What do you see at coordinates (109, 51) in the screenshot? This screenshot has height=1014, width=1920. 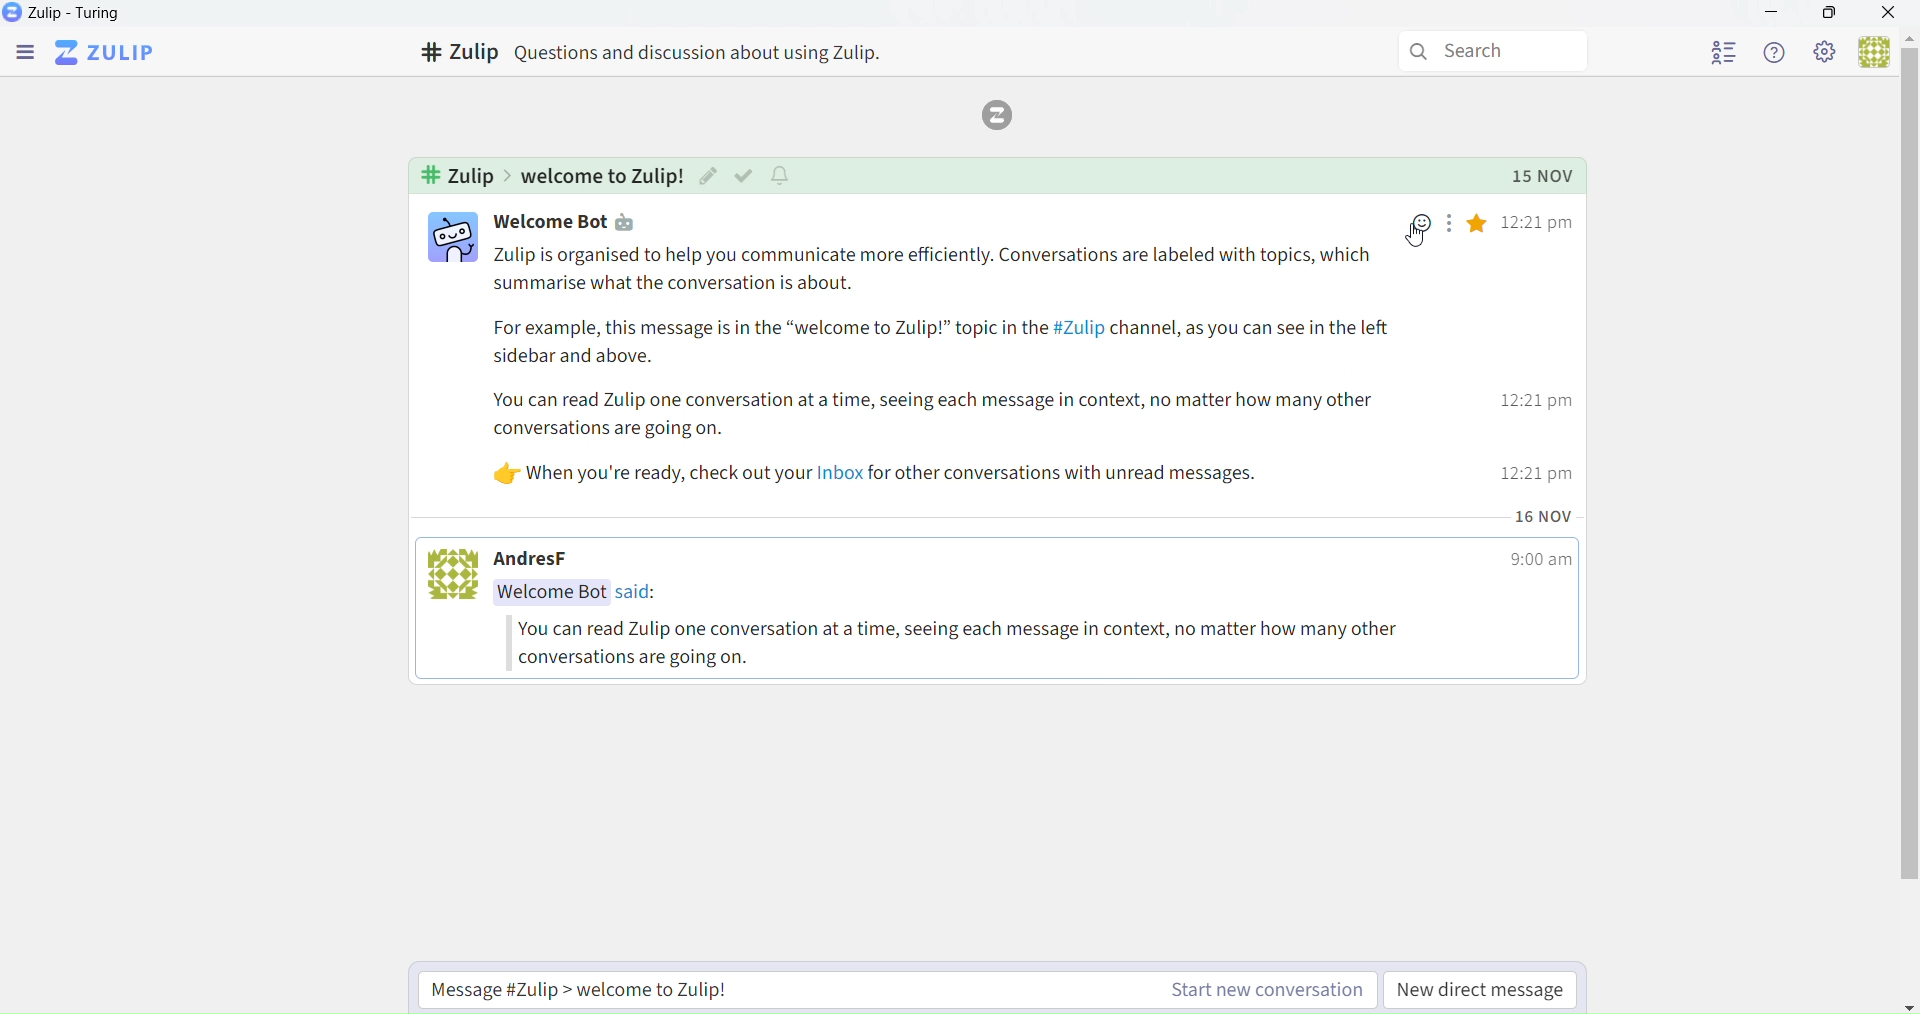 I see `Zulip` at bounding box center [109, 51].